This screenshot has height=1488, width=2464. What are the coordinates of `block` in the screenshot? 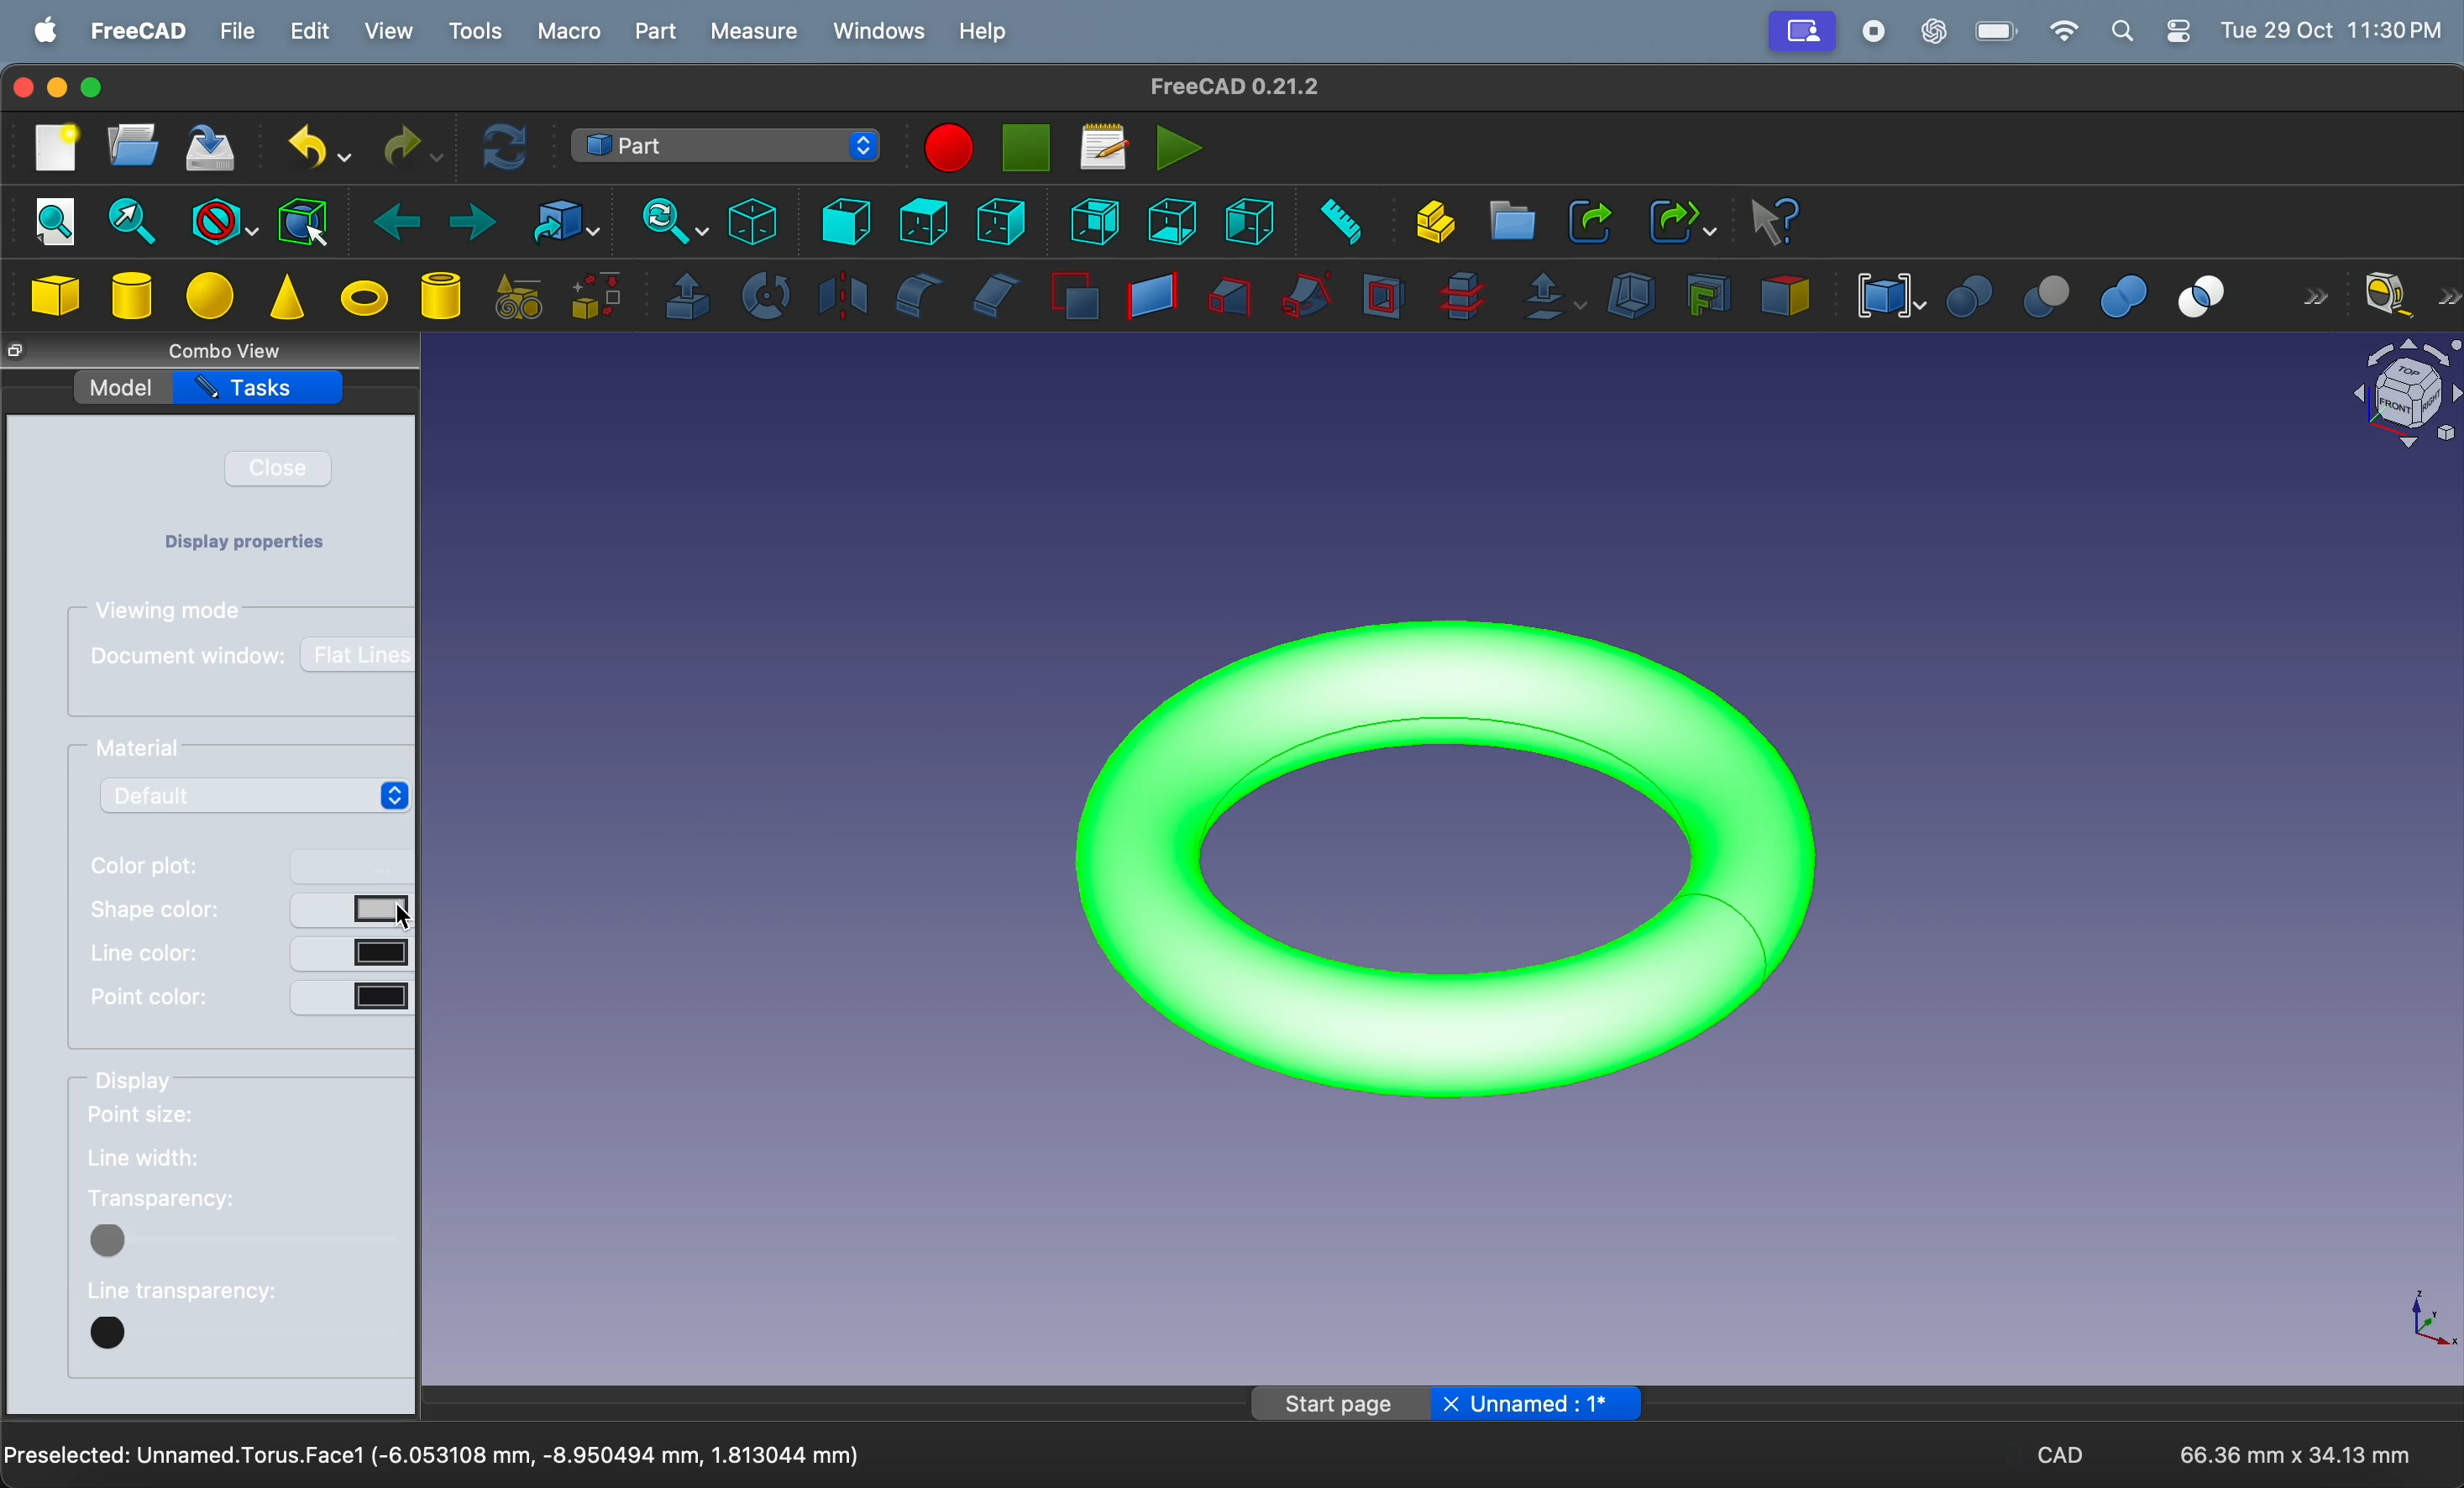 It's located at (218, 217).